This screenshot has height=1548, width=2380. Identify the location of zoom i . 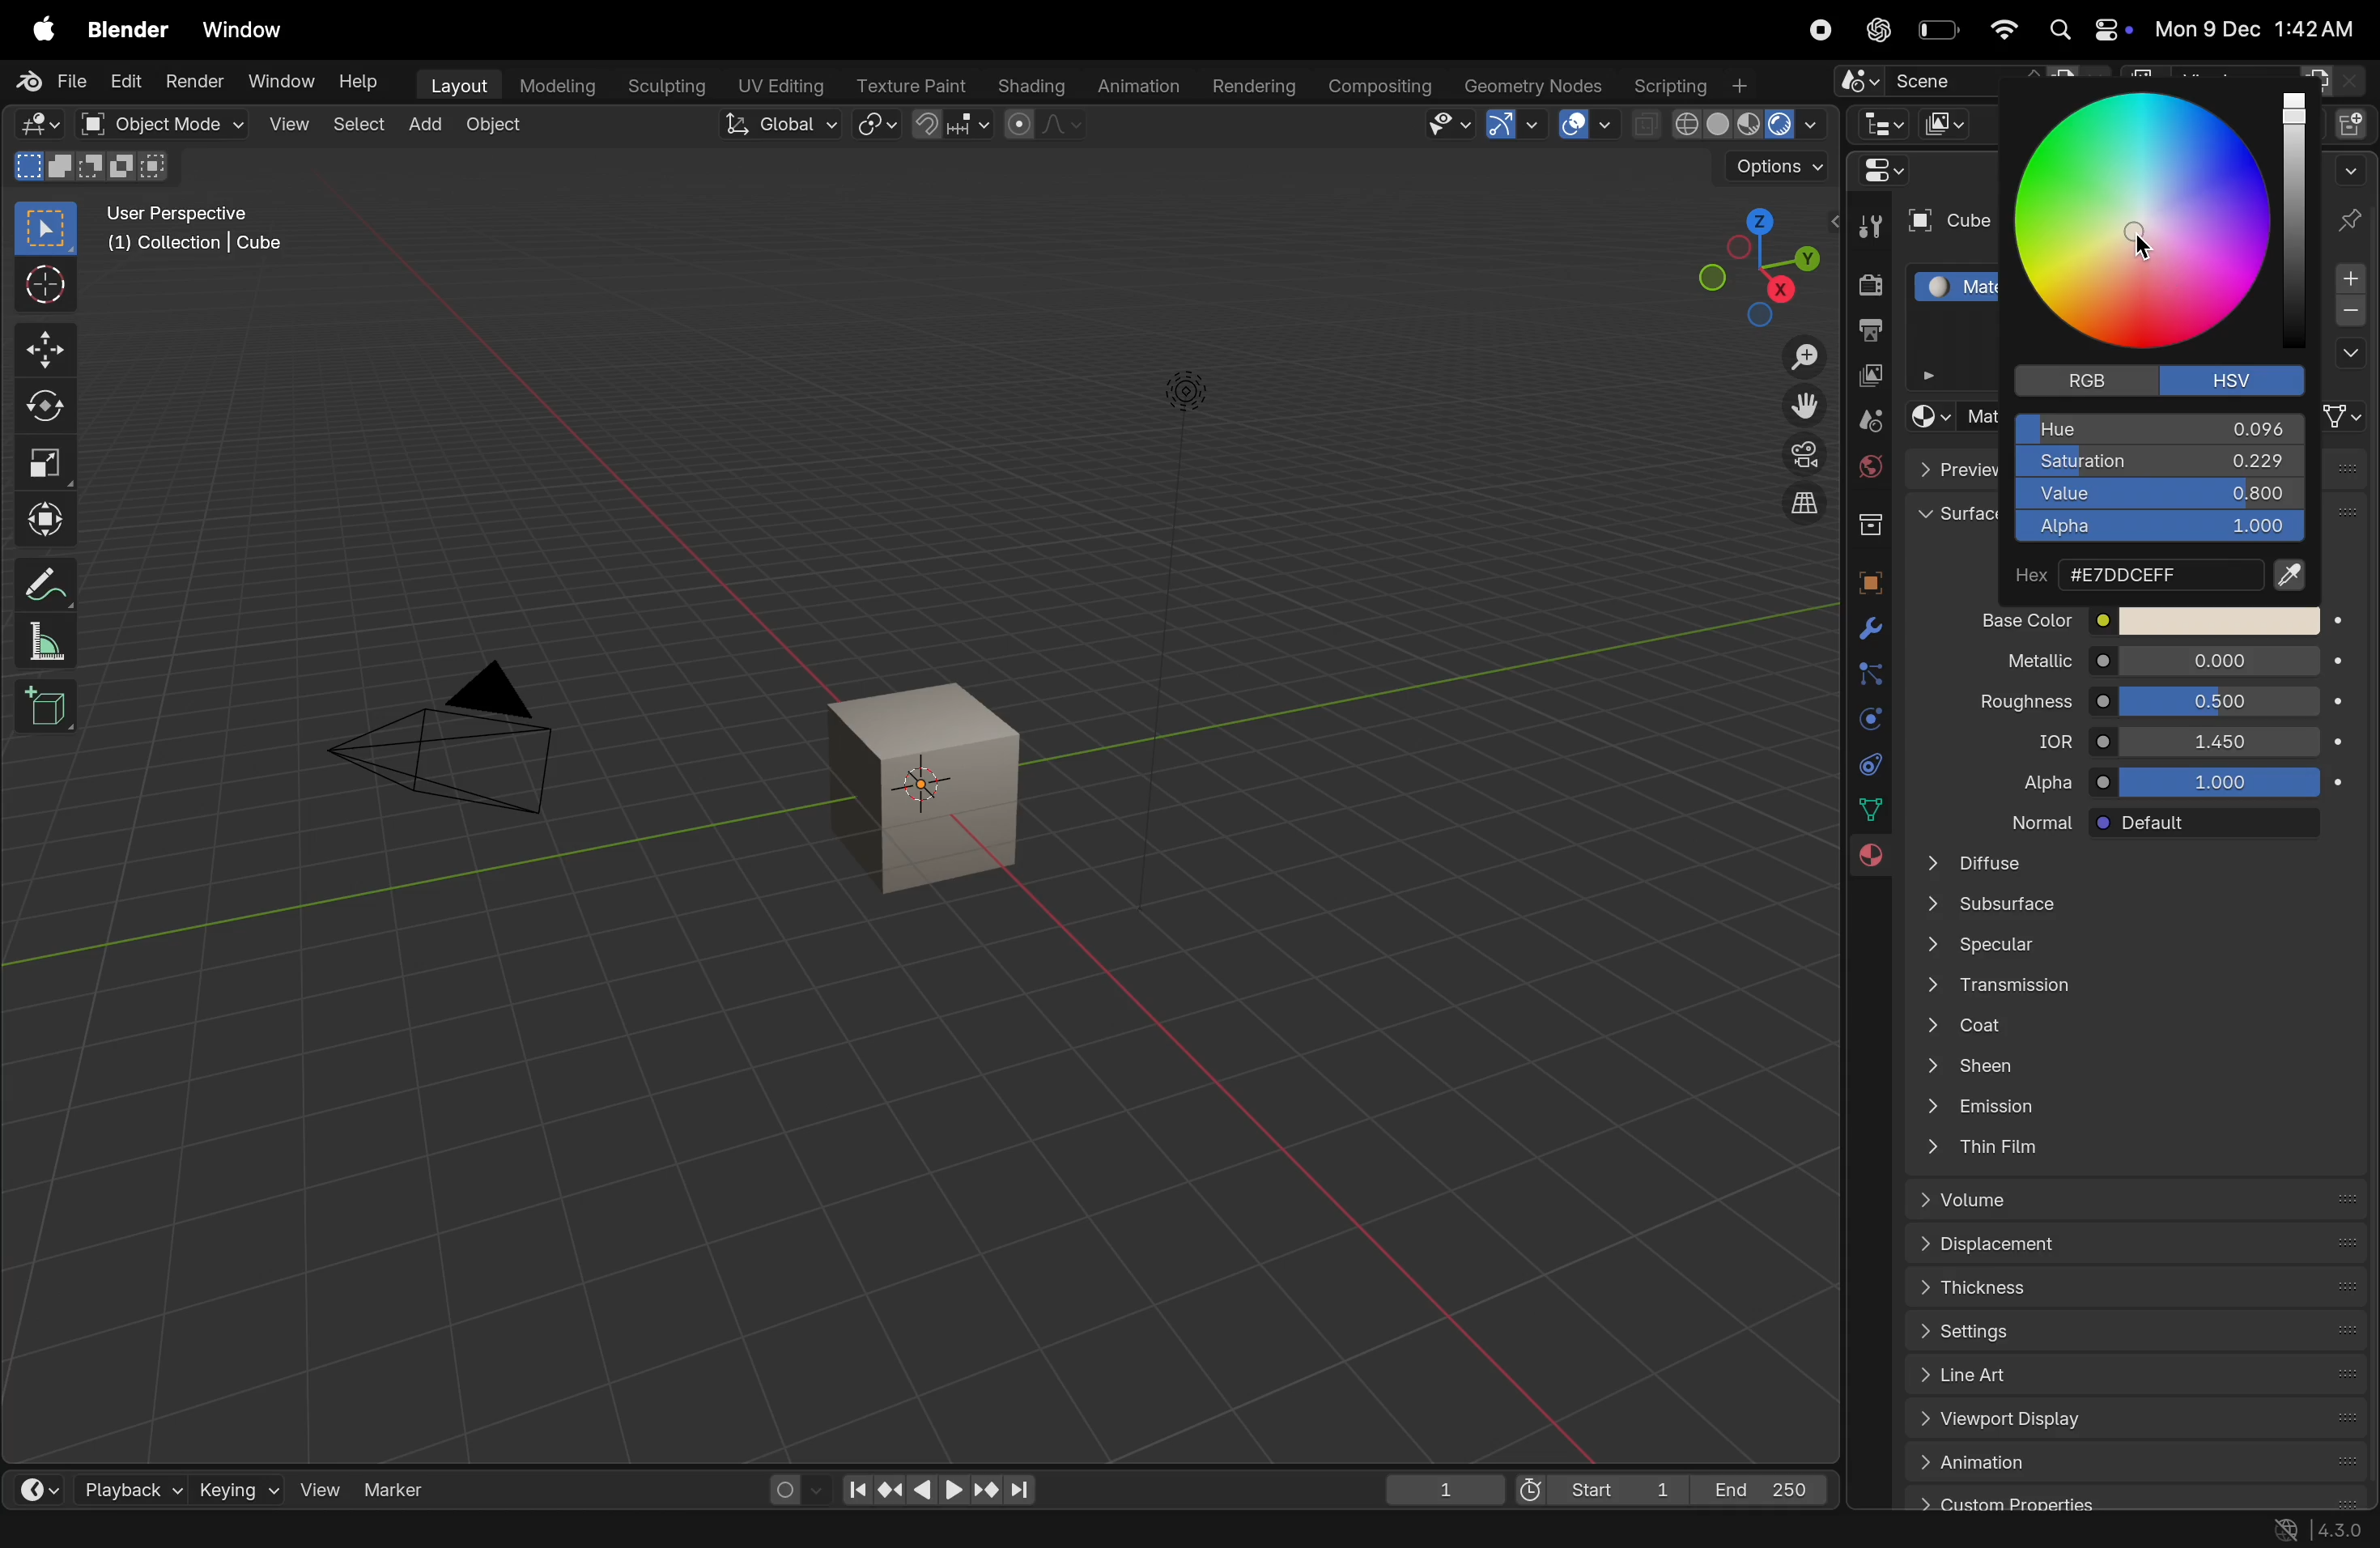
(1805, 351).